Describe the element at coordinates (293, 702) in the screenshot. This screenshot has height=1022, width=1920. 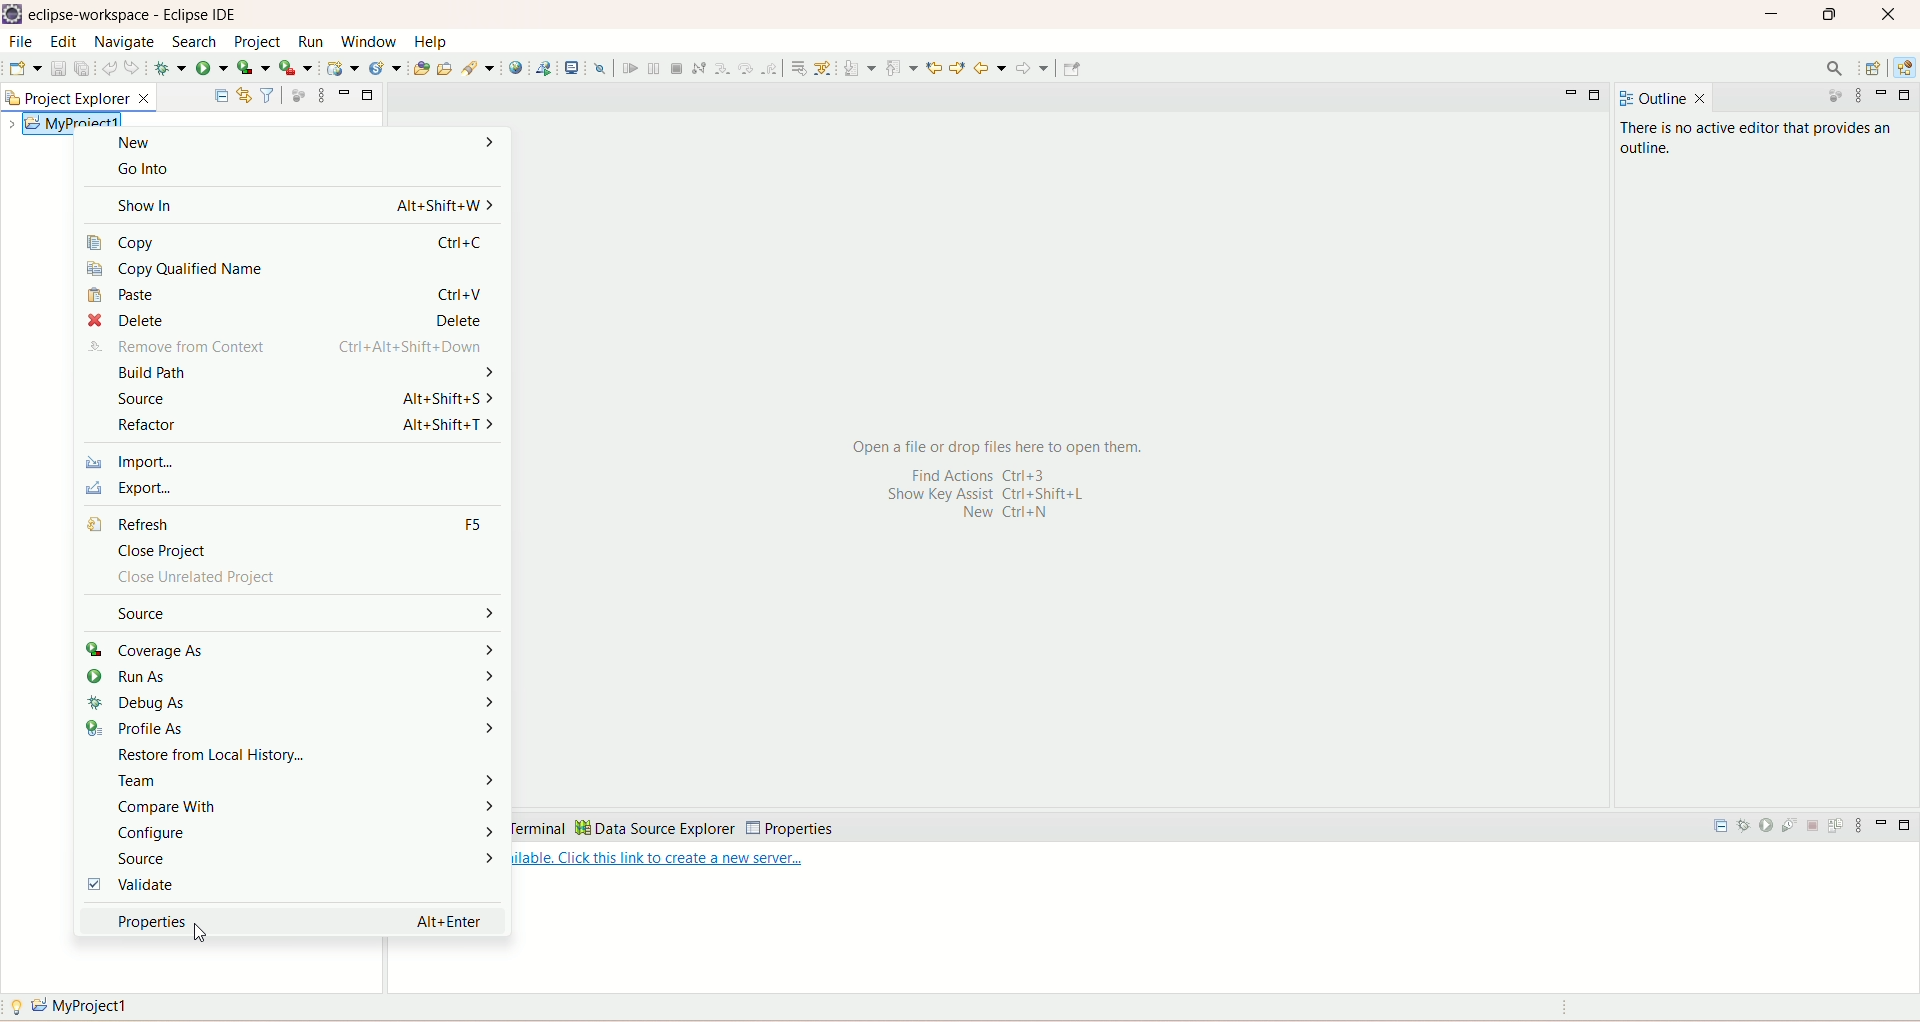
I see `debug as` at that location.